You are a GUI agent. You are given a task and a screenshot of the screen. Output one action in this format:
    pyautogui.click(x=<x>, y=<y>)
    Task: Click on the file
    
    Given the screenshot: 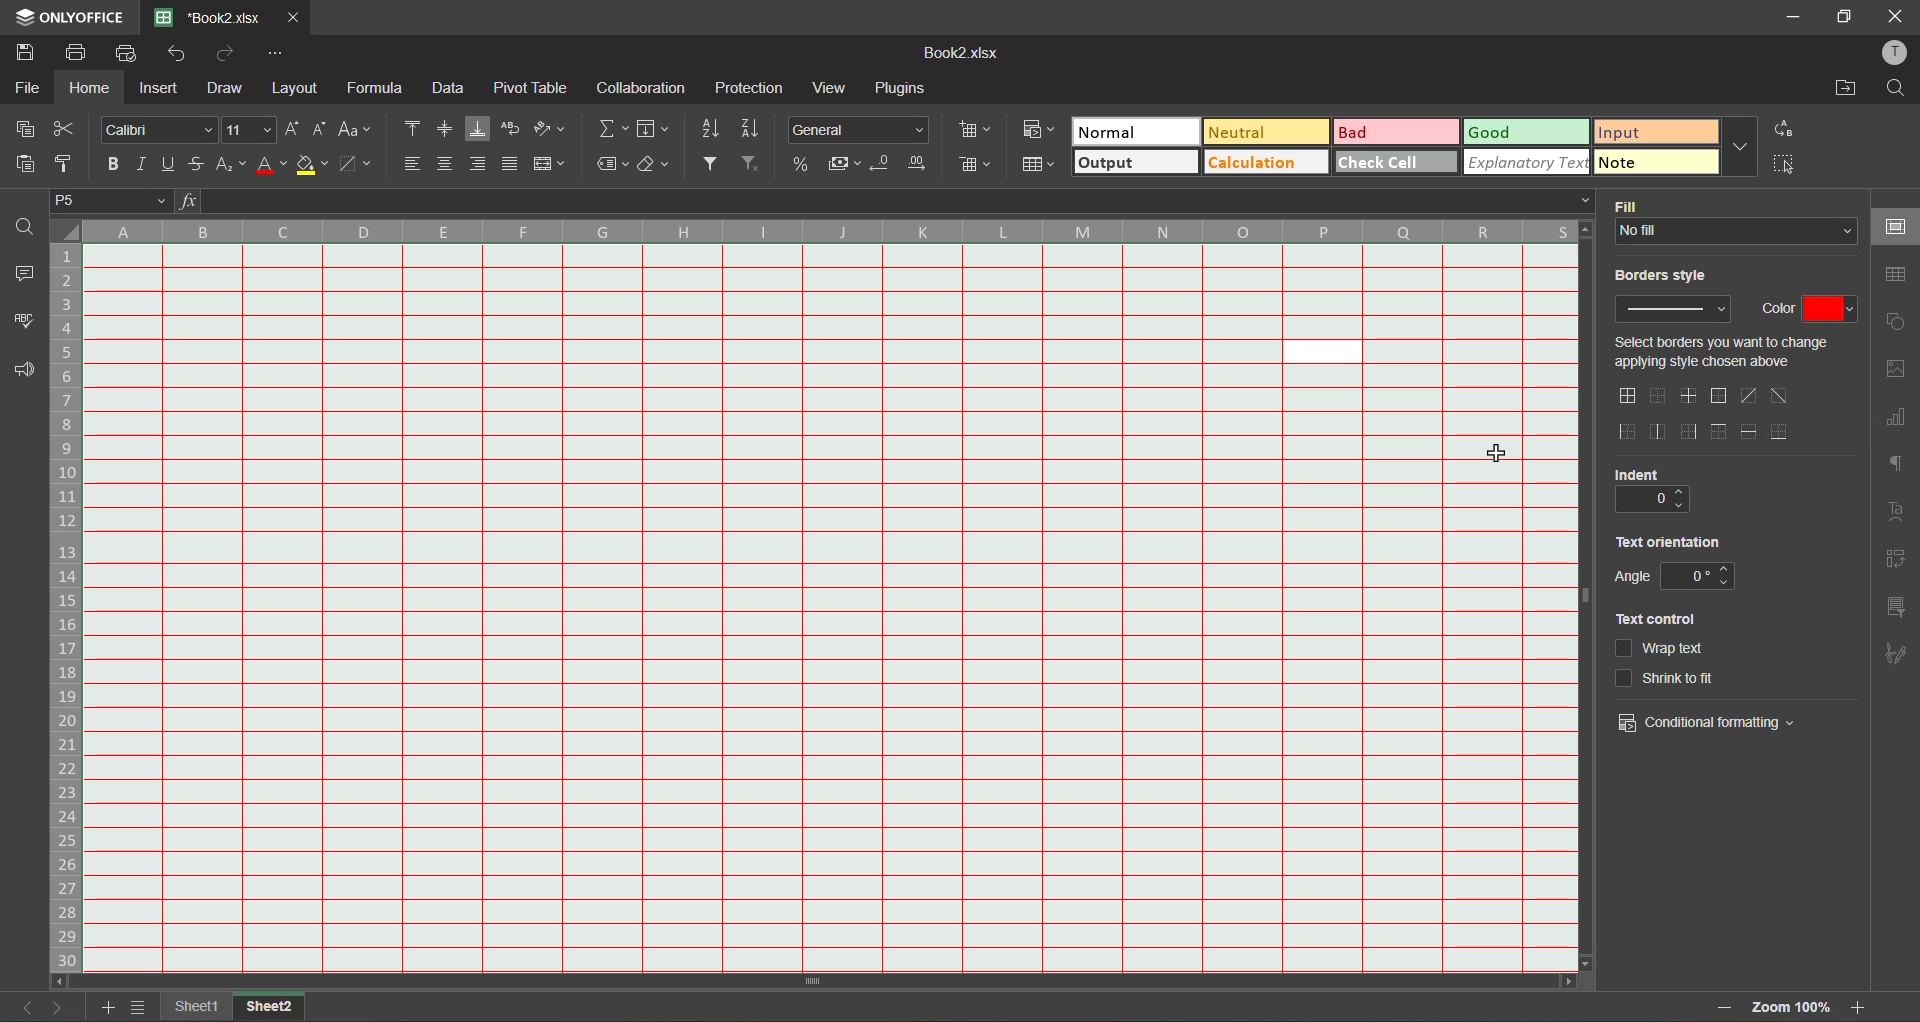 What is the action you would take?
    pyautogui.click(x=24, y=90)
    